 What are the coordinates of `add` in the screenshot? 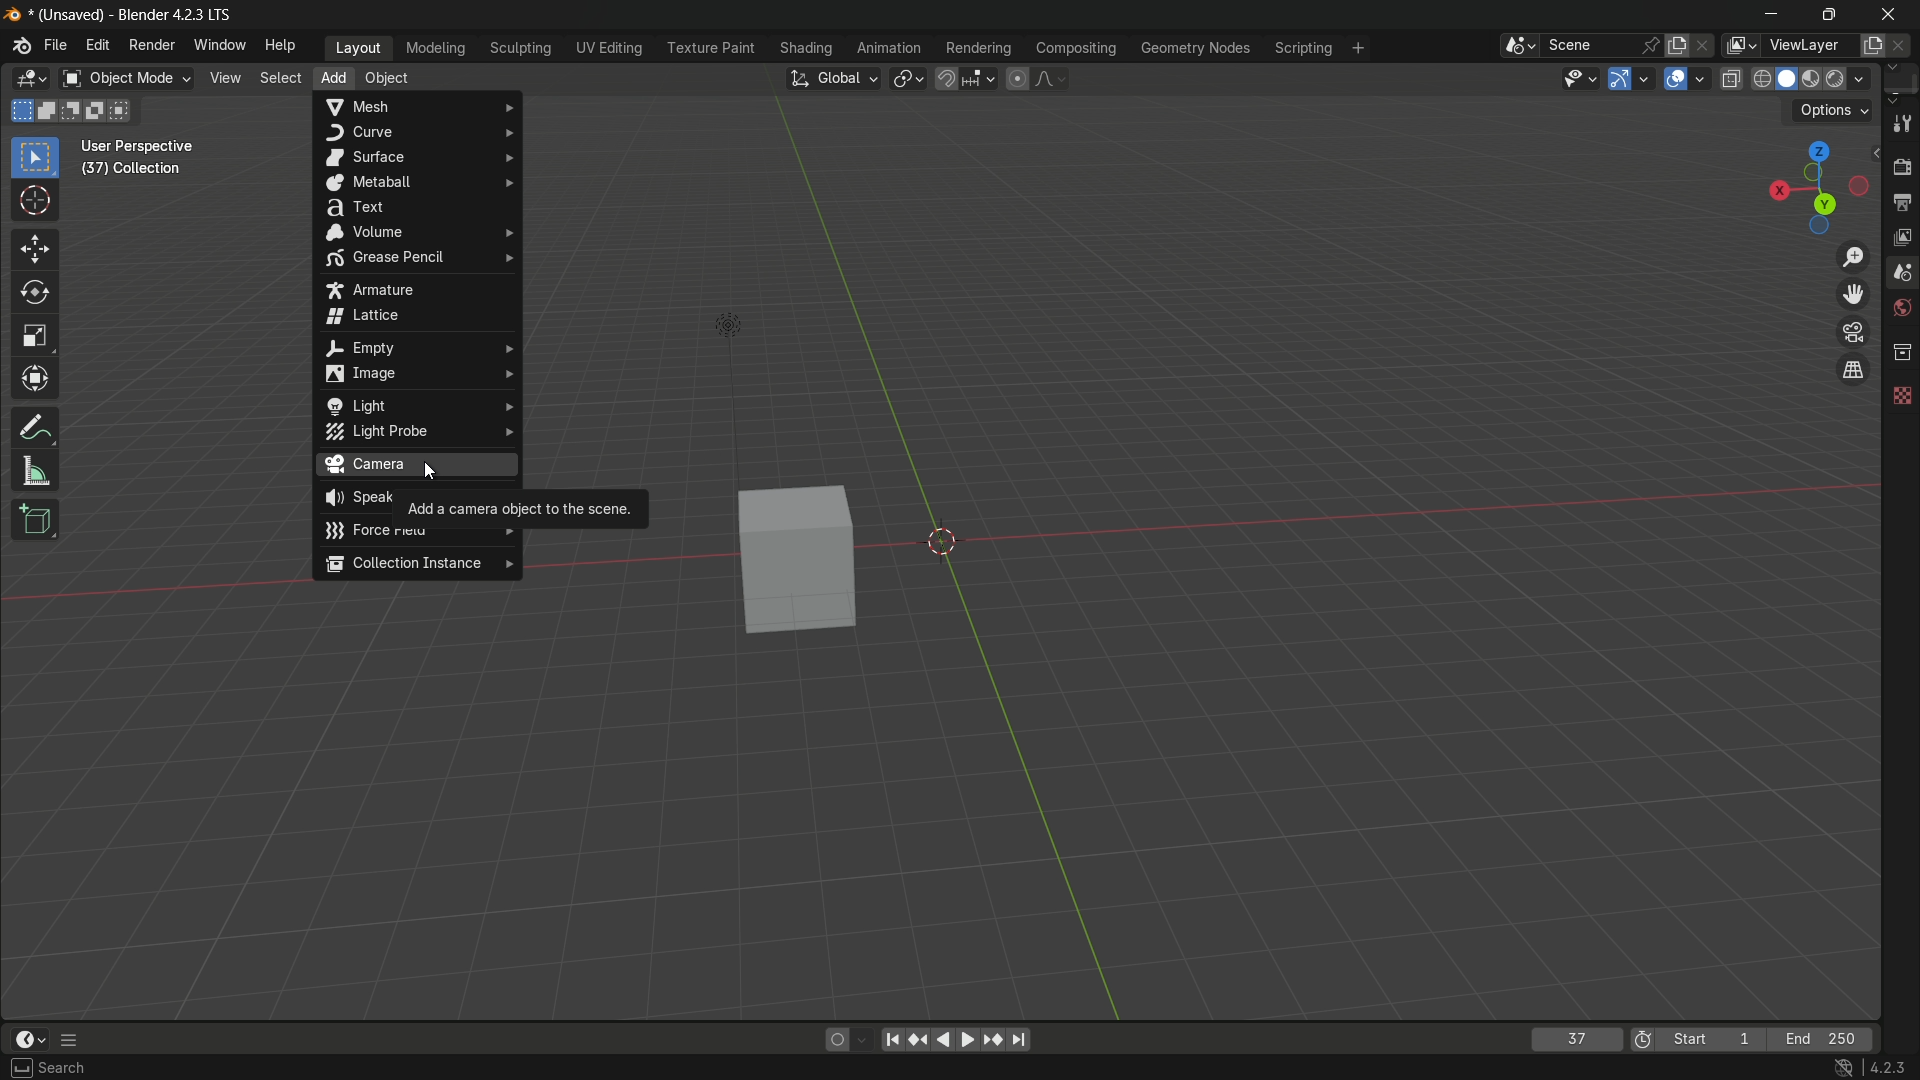 It's located at (332, 79).